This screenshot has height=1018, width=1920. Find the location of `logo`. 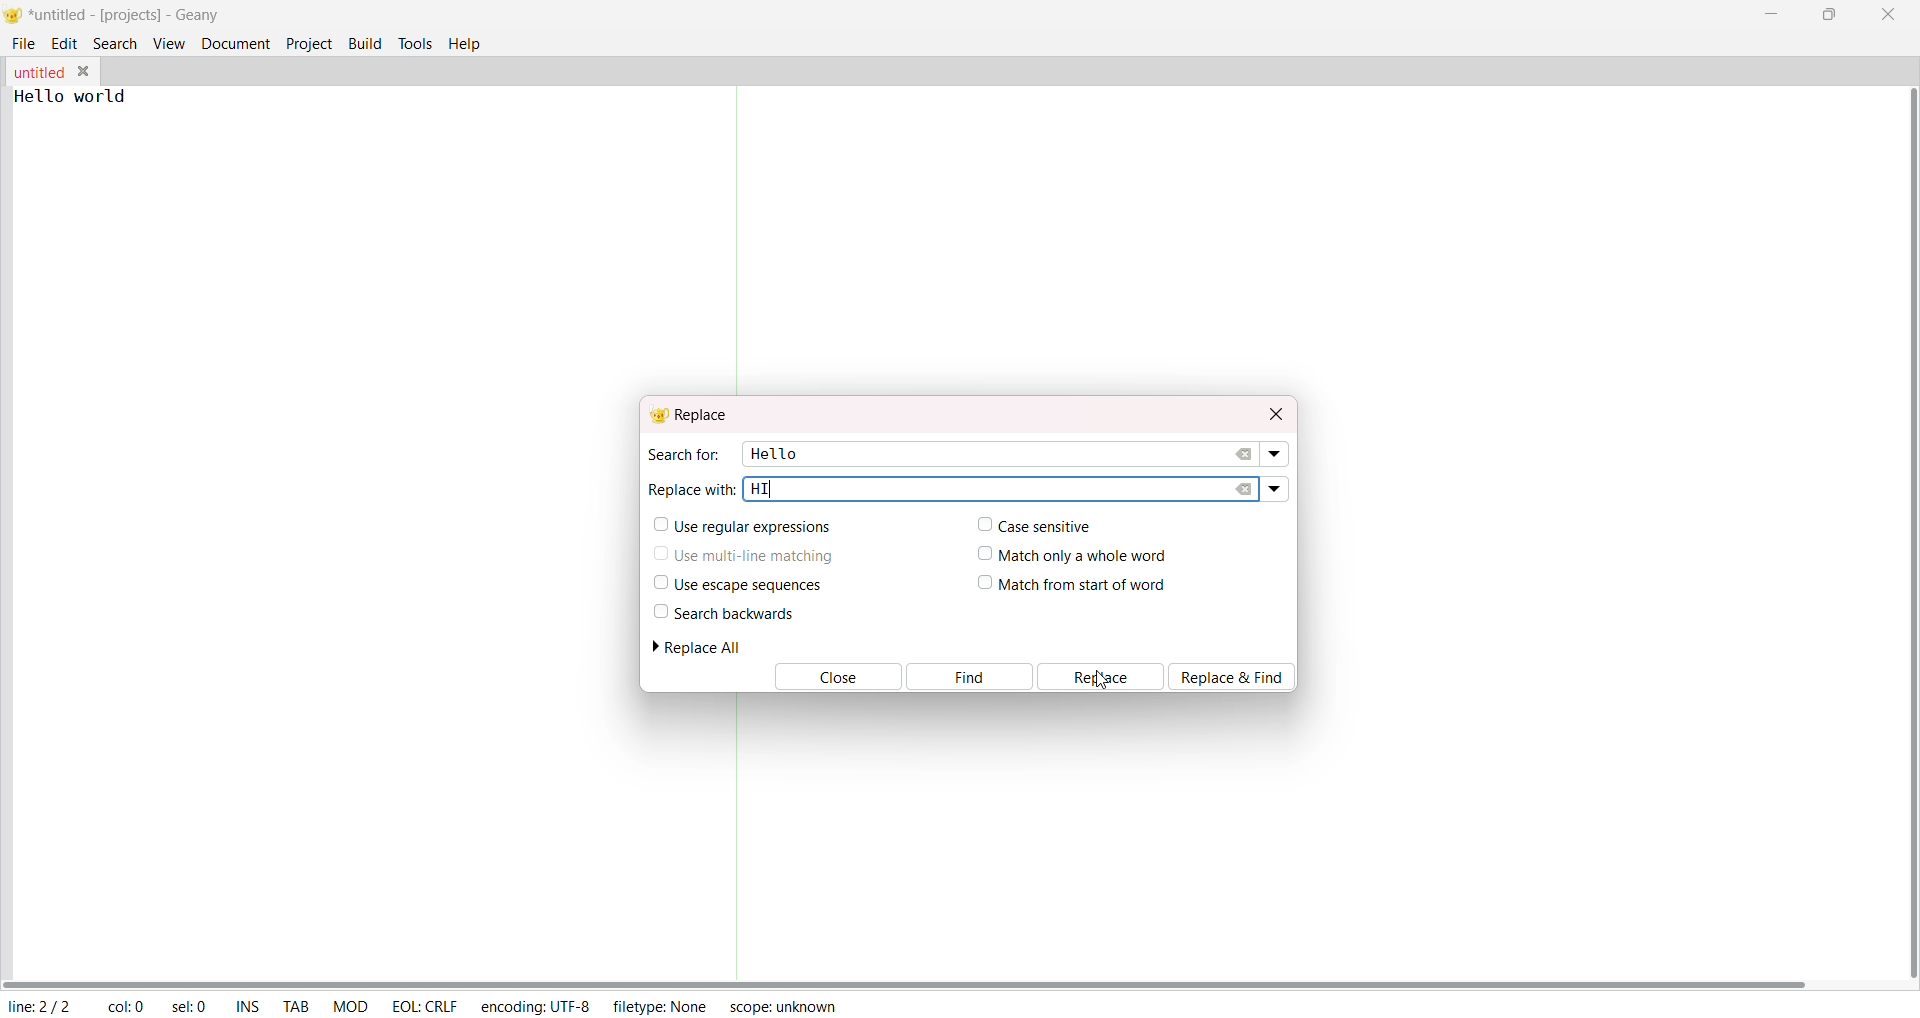

logo is located at coordinates (13, 17).